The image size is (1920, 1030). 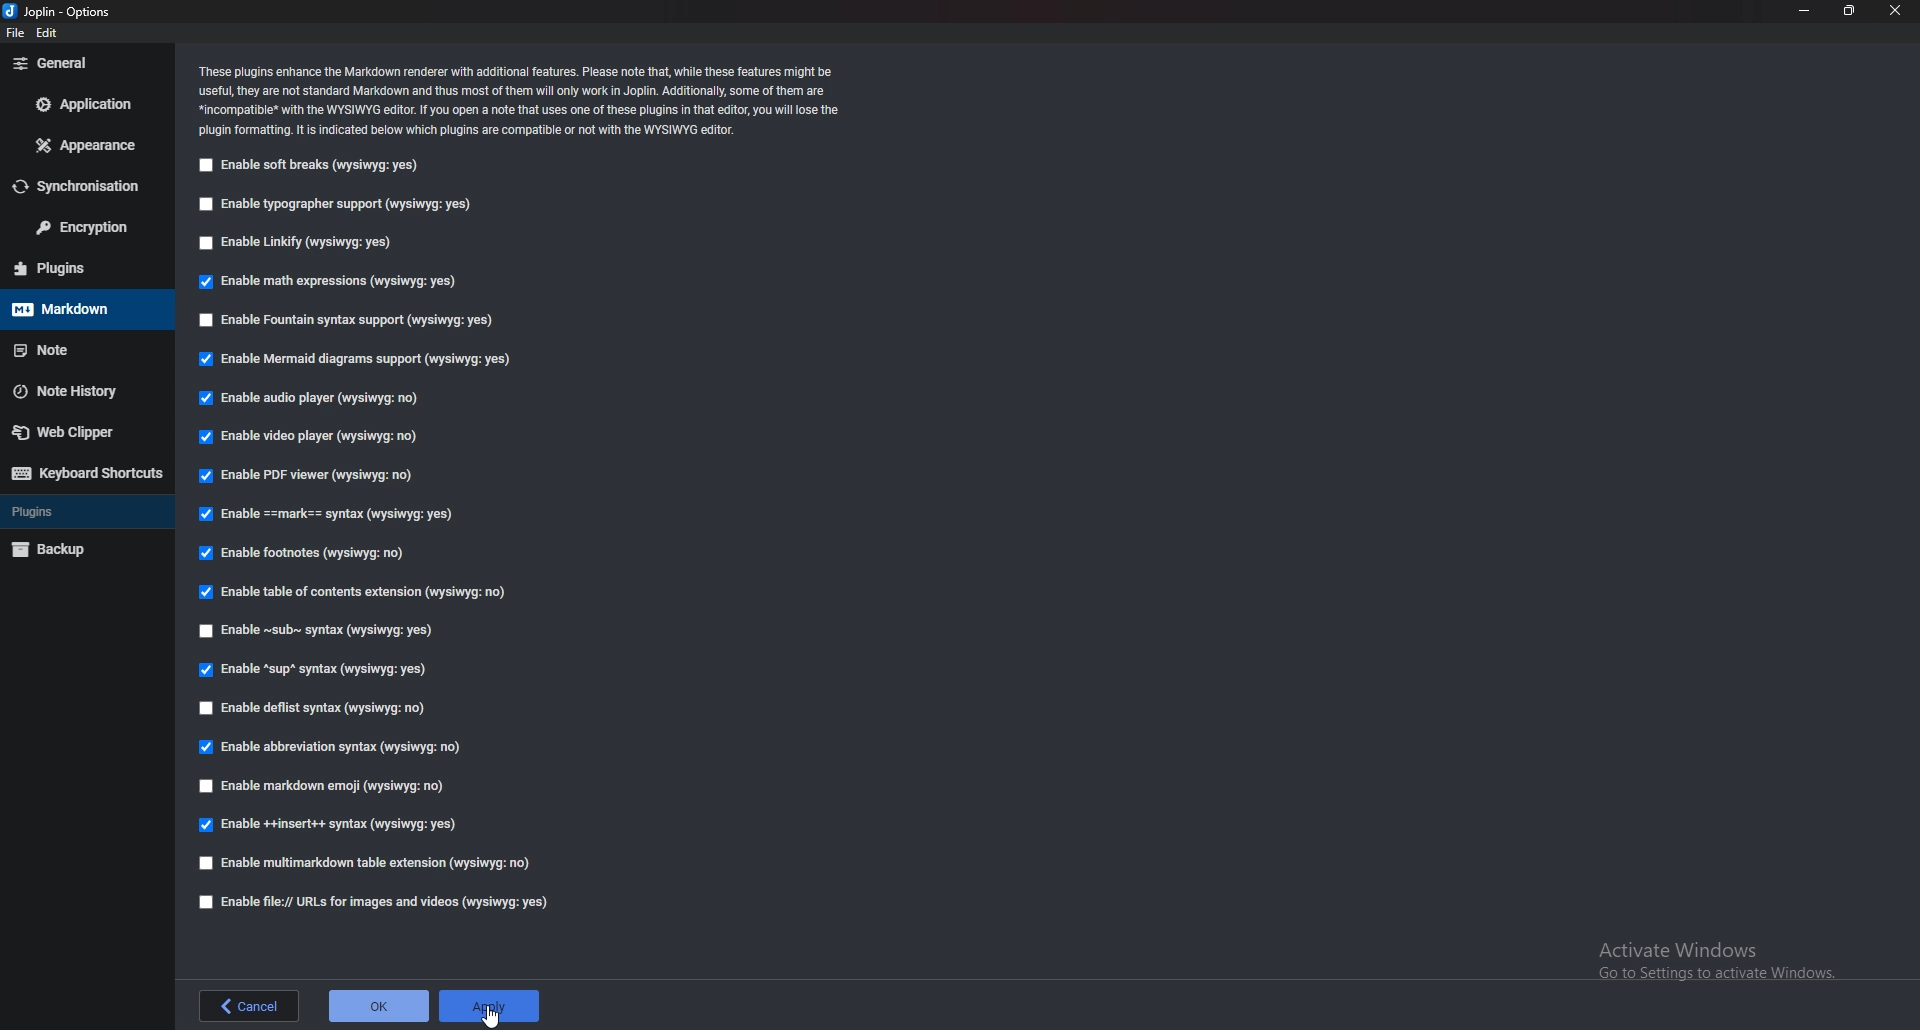 I want to click on Enable P D F viewer, so click(x=308, y=476).